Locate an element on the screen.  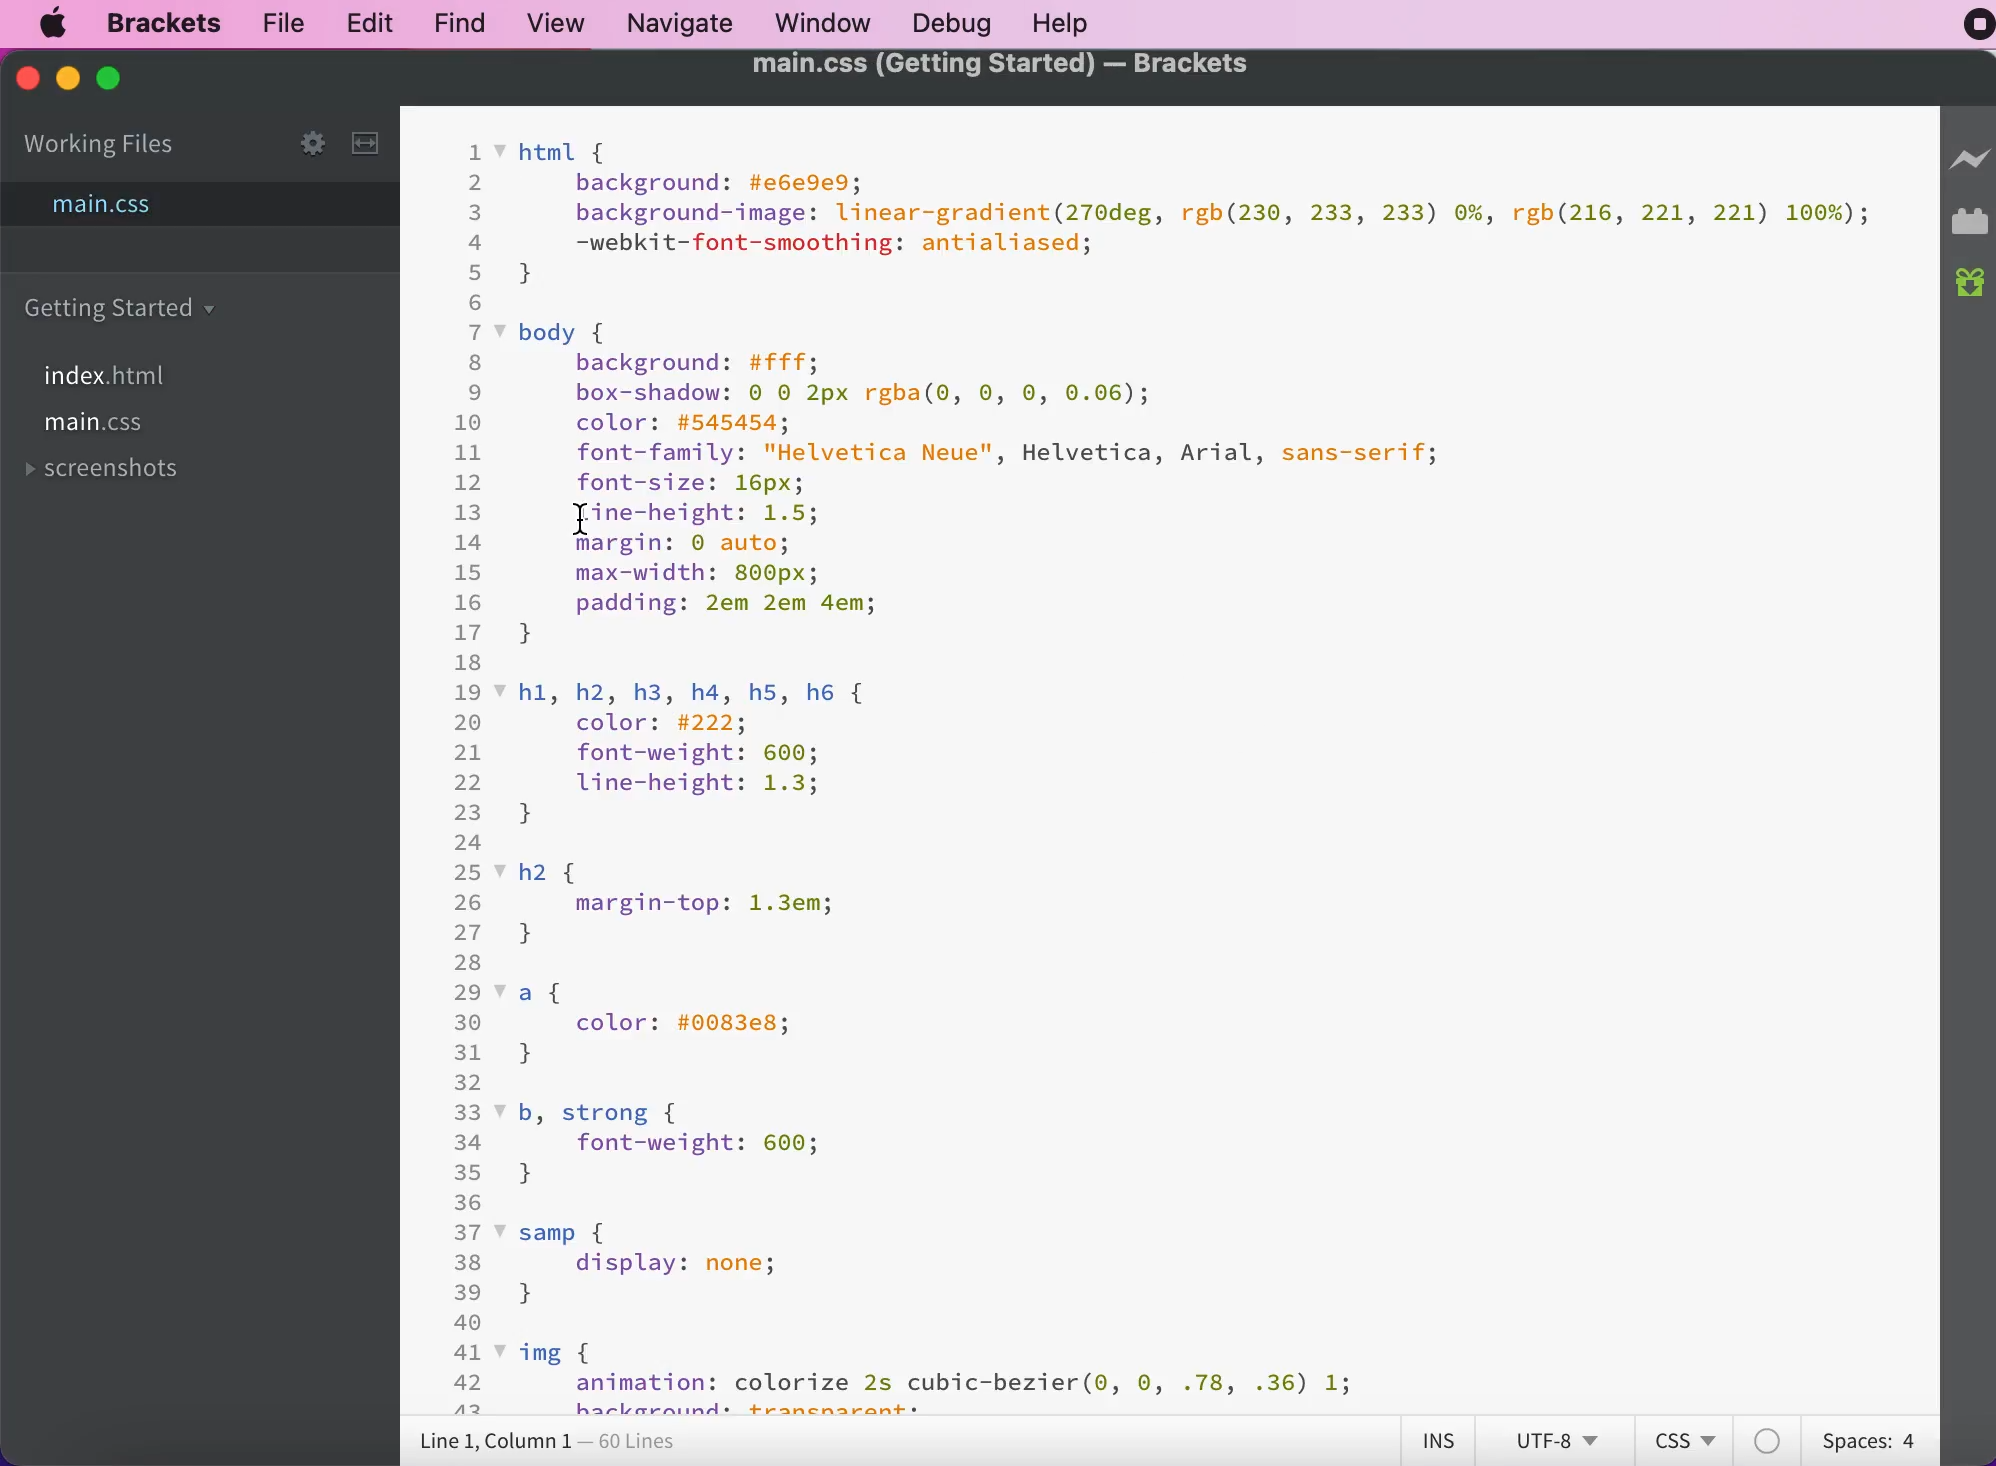
main.css (Getting started) - brackets is located at coordinates (1018, 71).